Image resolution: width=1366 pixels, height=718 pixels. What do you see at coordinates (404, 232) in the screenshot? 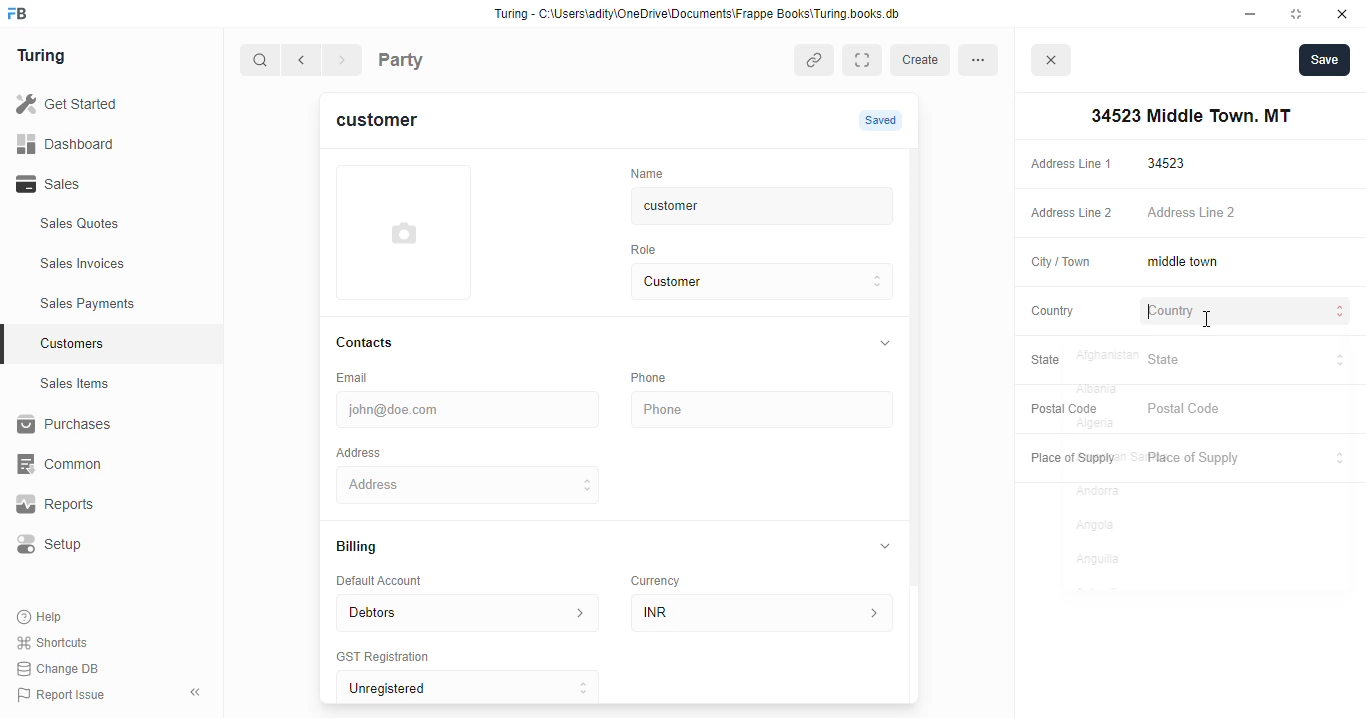
I see `add profile photo` at bounding box center [404, 232].